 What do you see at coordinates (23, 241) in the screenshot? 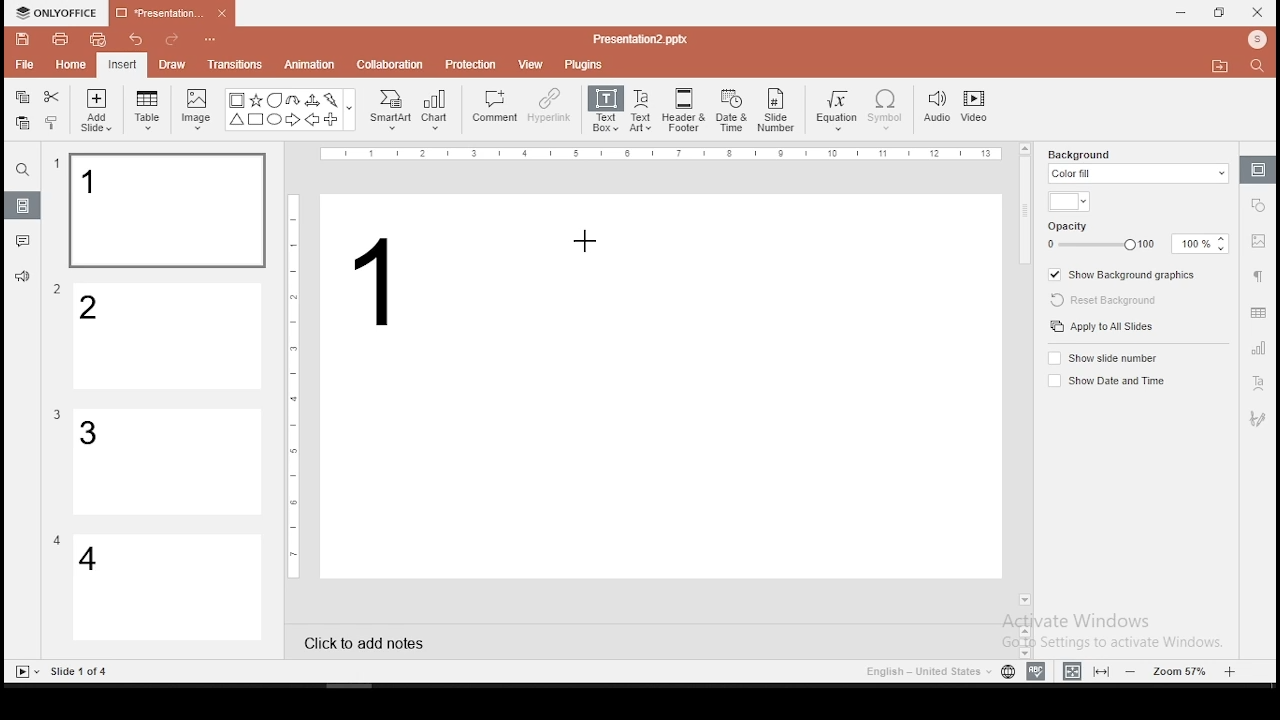
I see `comments` at bounding box center [23, 241].